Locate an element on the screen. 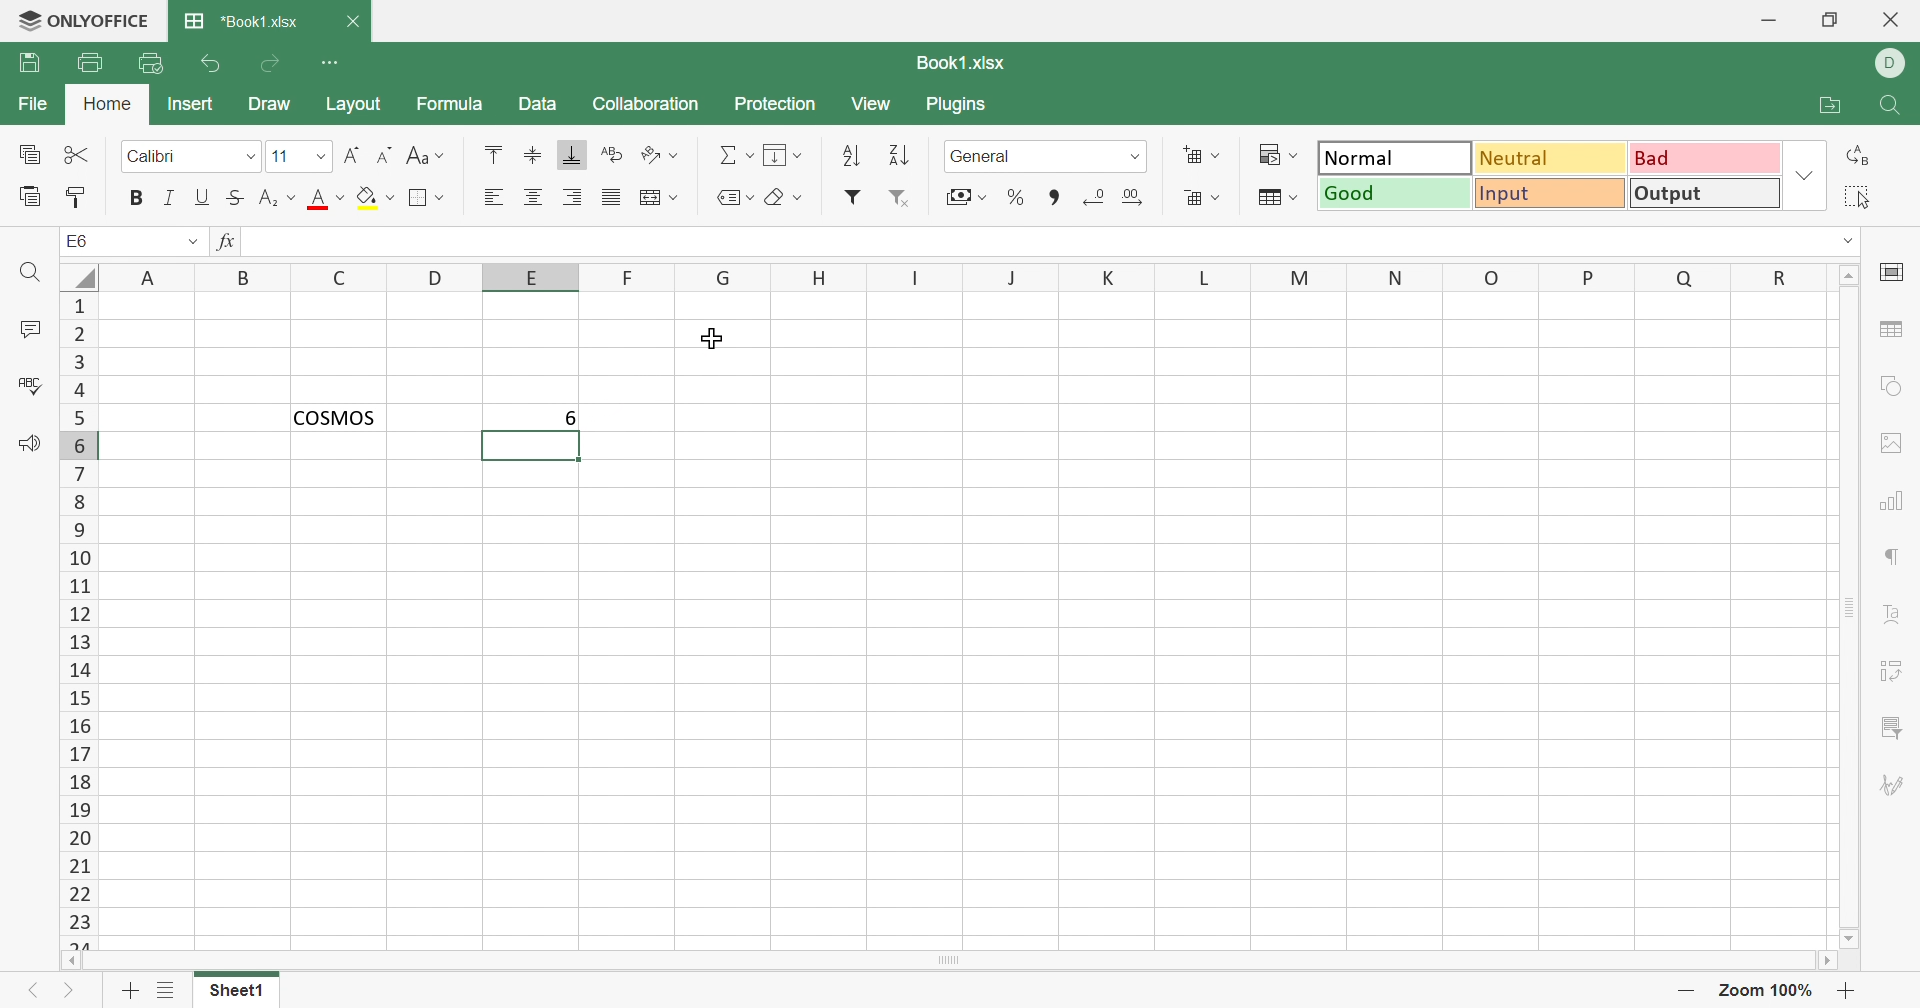  Find is located at coordinates (31, 274).